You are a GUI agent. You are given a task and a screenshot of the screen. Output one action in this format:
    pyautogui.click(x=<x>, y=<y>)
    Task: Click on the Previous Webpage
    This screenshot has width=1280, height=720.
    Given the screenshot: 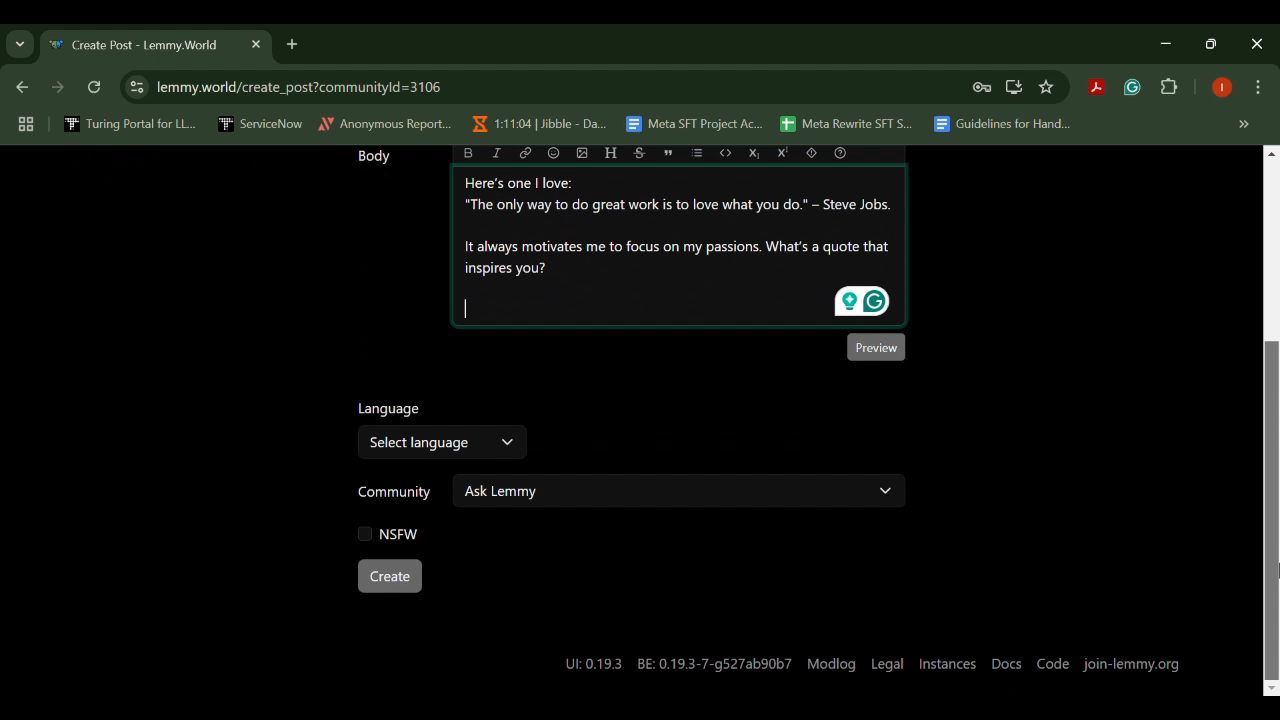 What is the action you would take?
    pyautogui.click(x=19, y=89)
    